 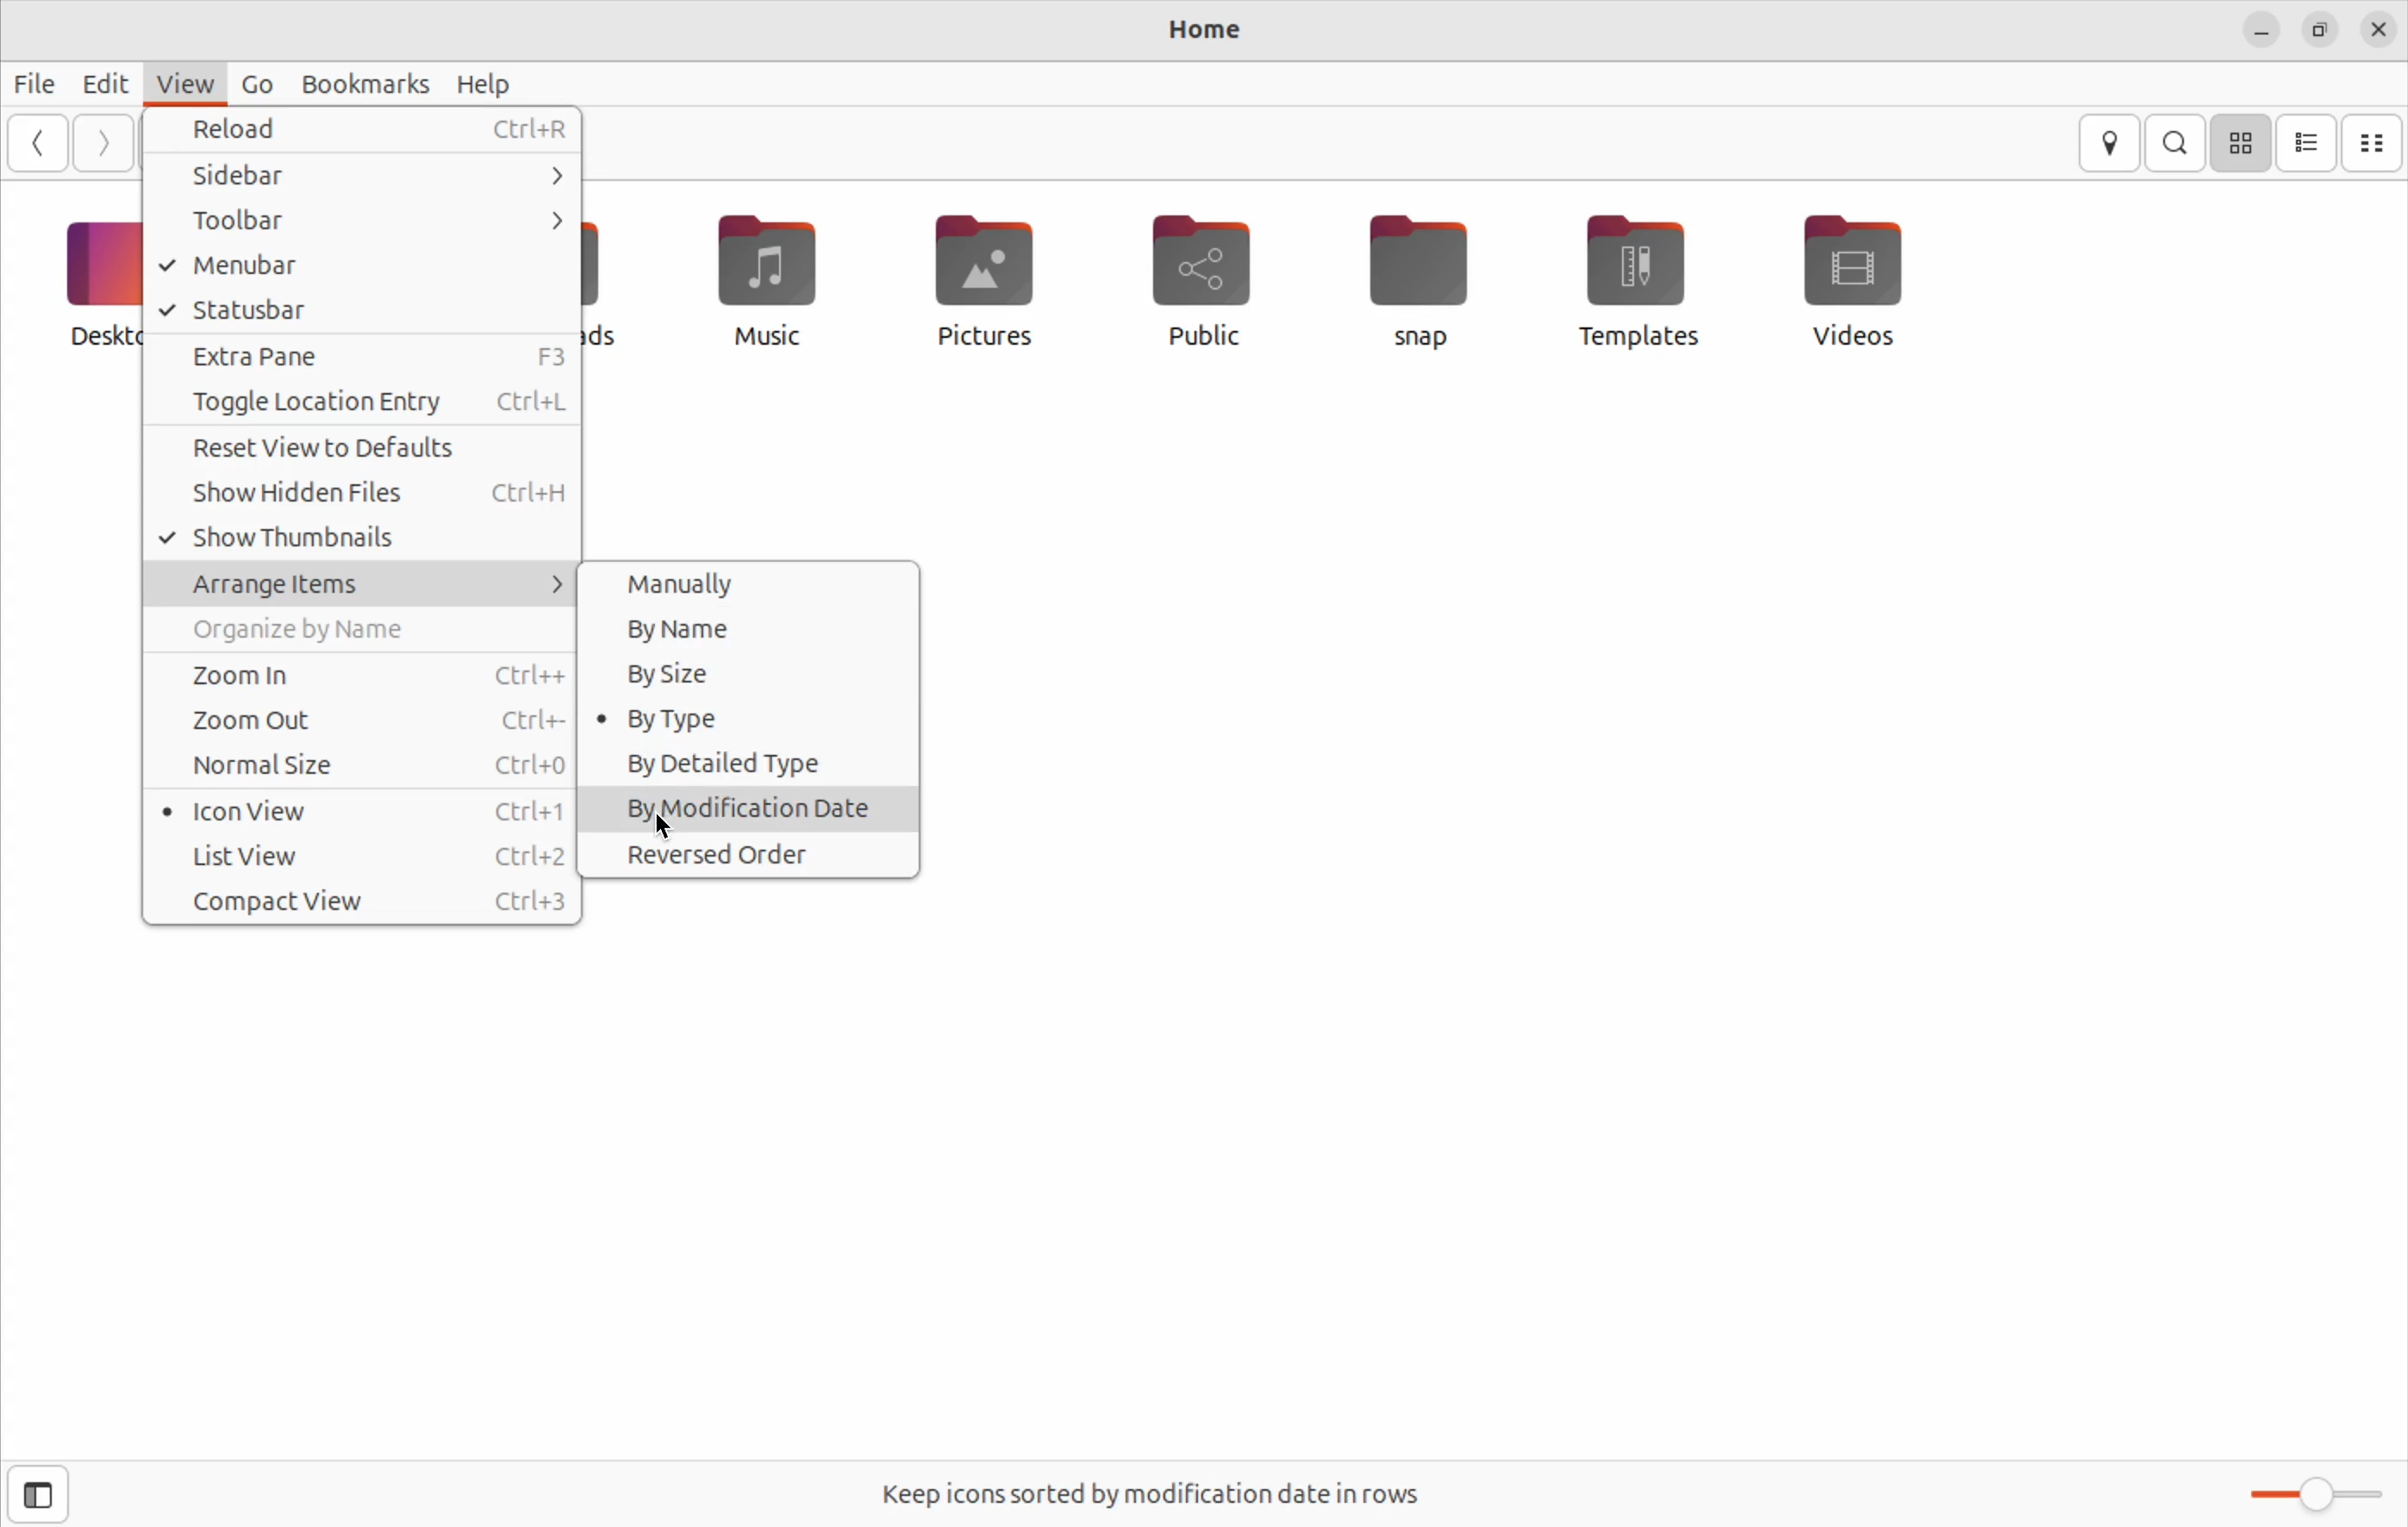 What do you see at coordinates (1861, 277) in the screenshot?
I see `video files` at bounding box center [1861, 277].